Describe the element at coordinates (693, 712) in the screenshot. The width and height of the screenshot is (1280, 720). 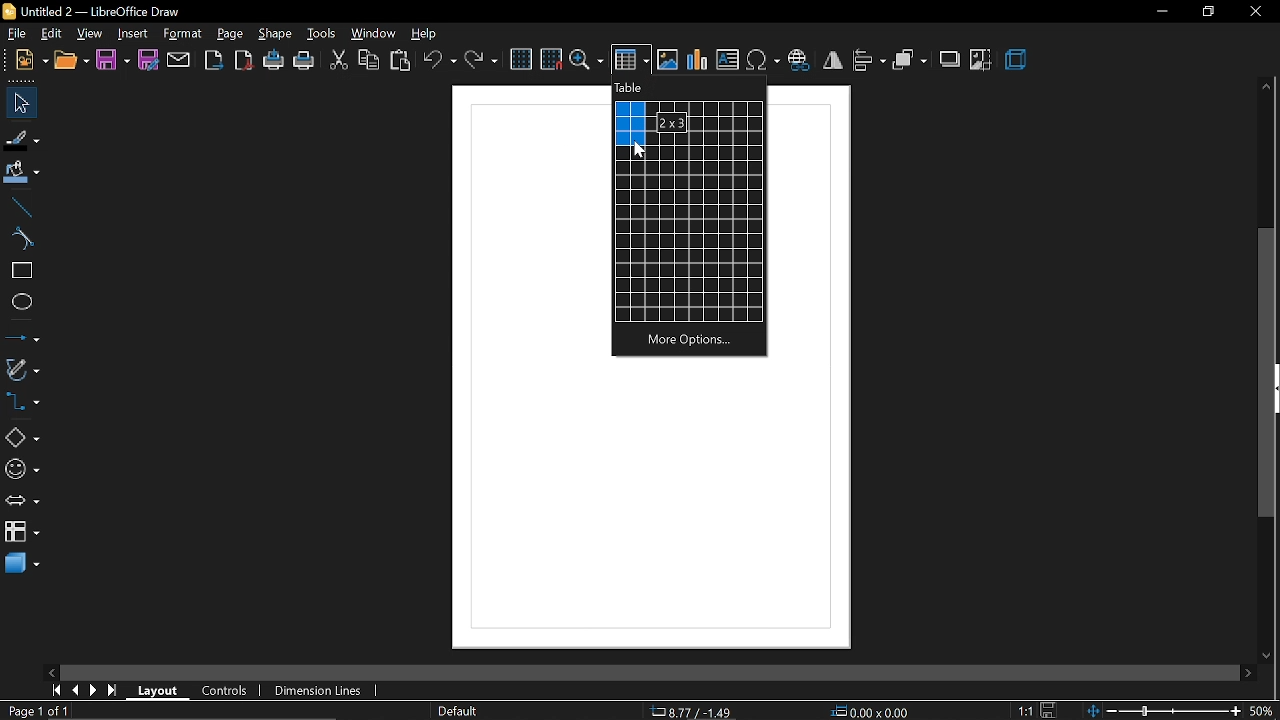
I see `8.77/-1.49` at that location.